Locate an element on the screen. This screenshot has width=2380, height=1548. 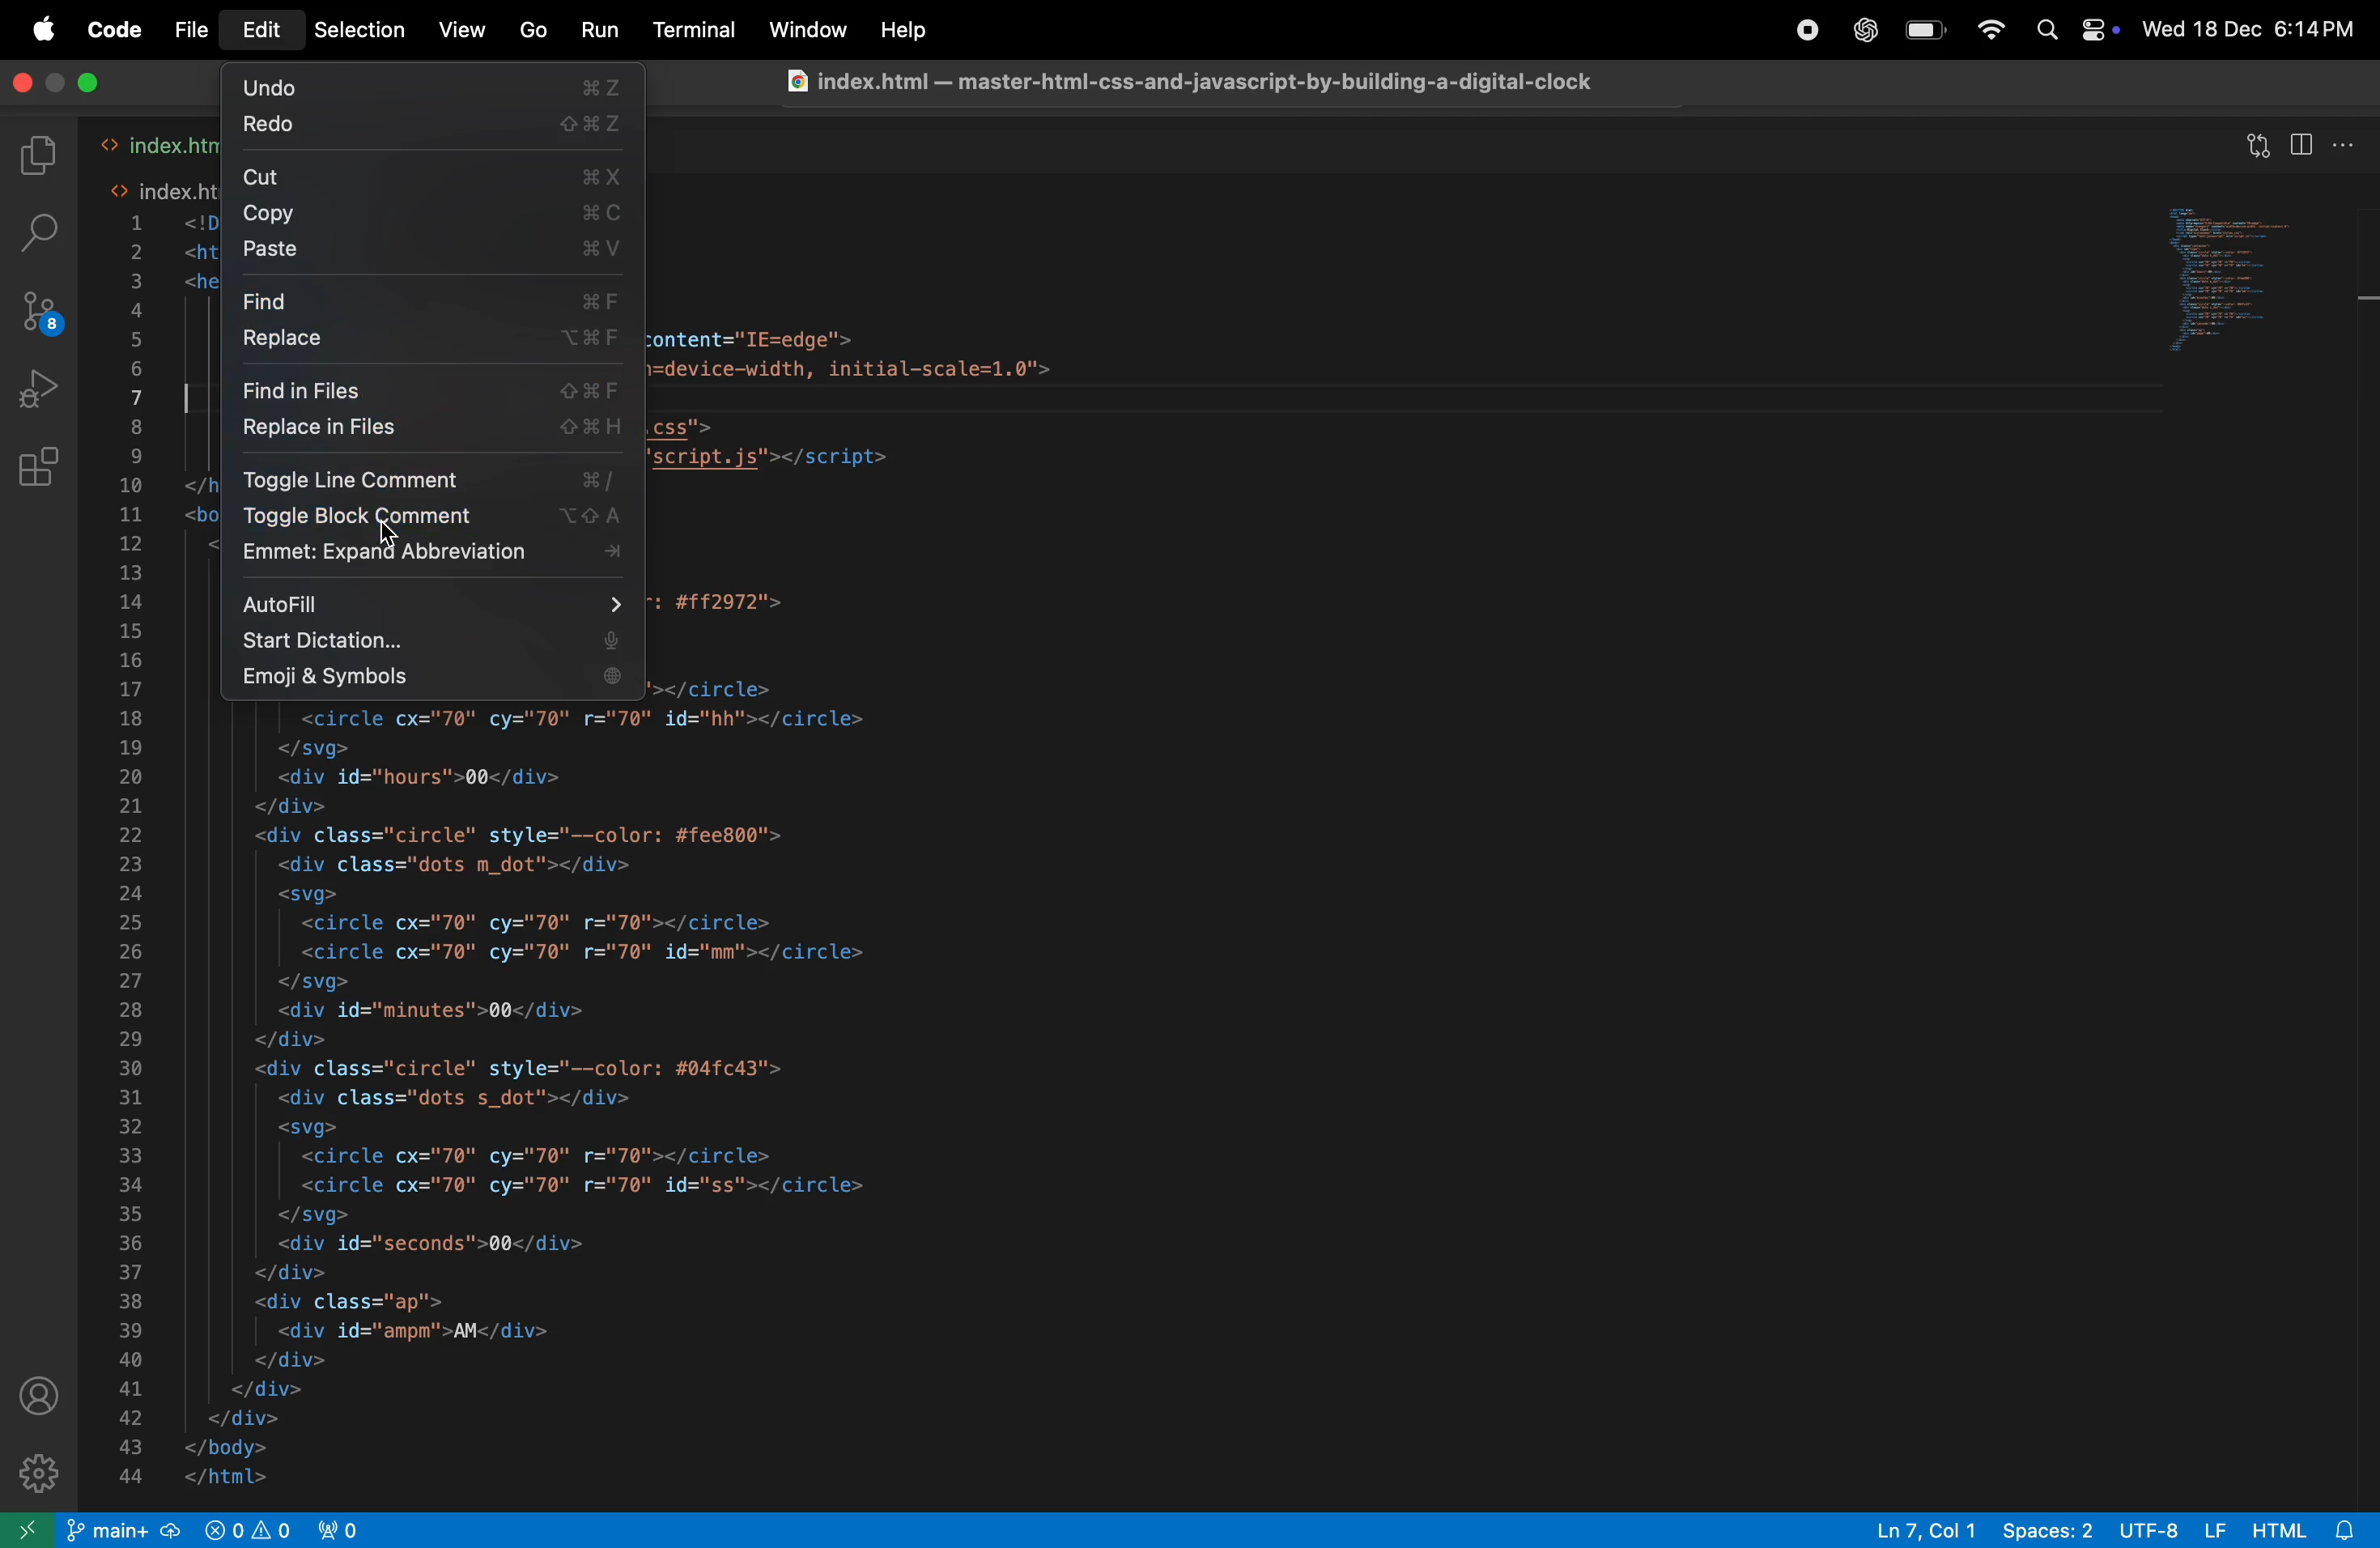
expand abbrevations is located at coordinates (432, 557).